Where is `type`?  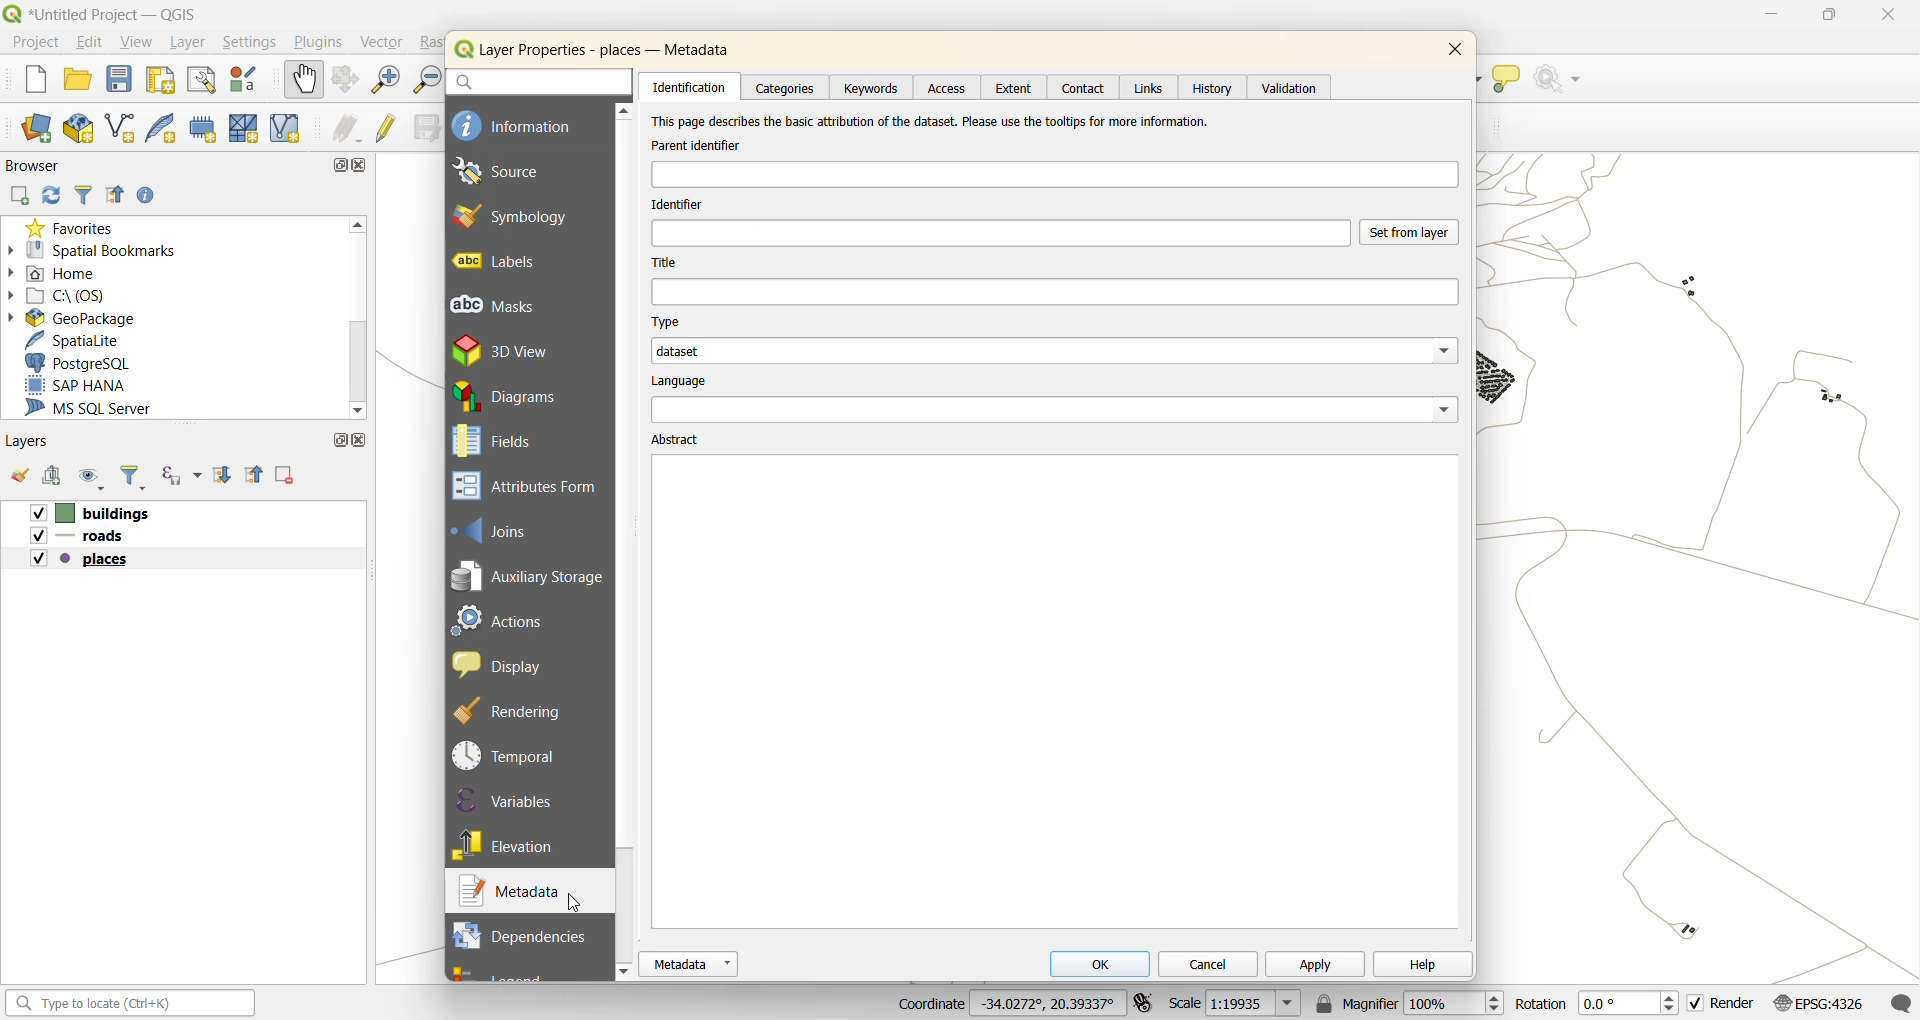 type is located at coordinates (671, 323).